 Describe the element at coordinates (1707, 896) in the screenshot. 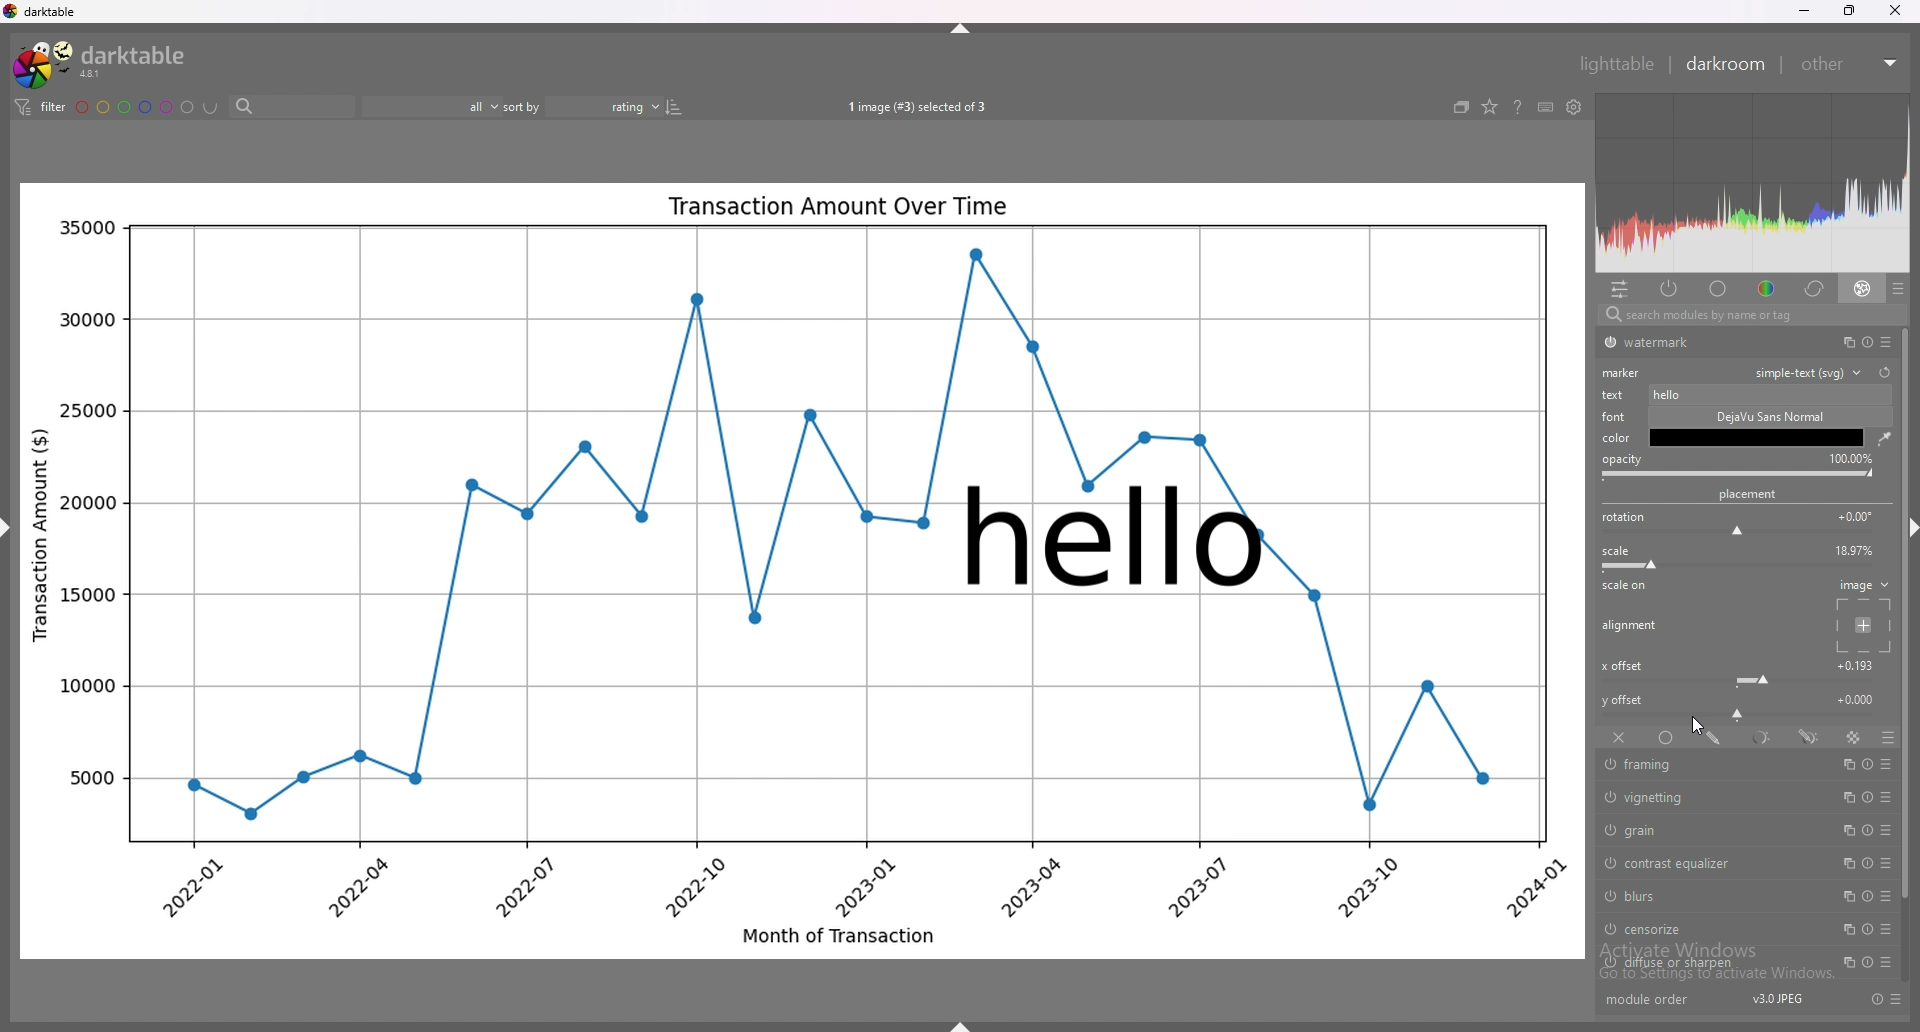

I see `blurs` at that location.